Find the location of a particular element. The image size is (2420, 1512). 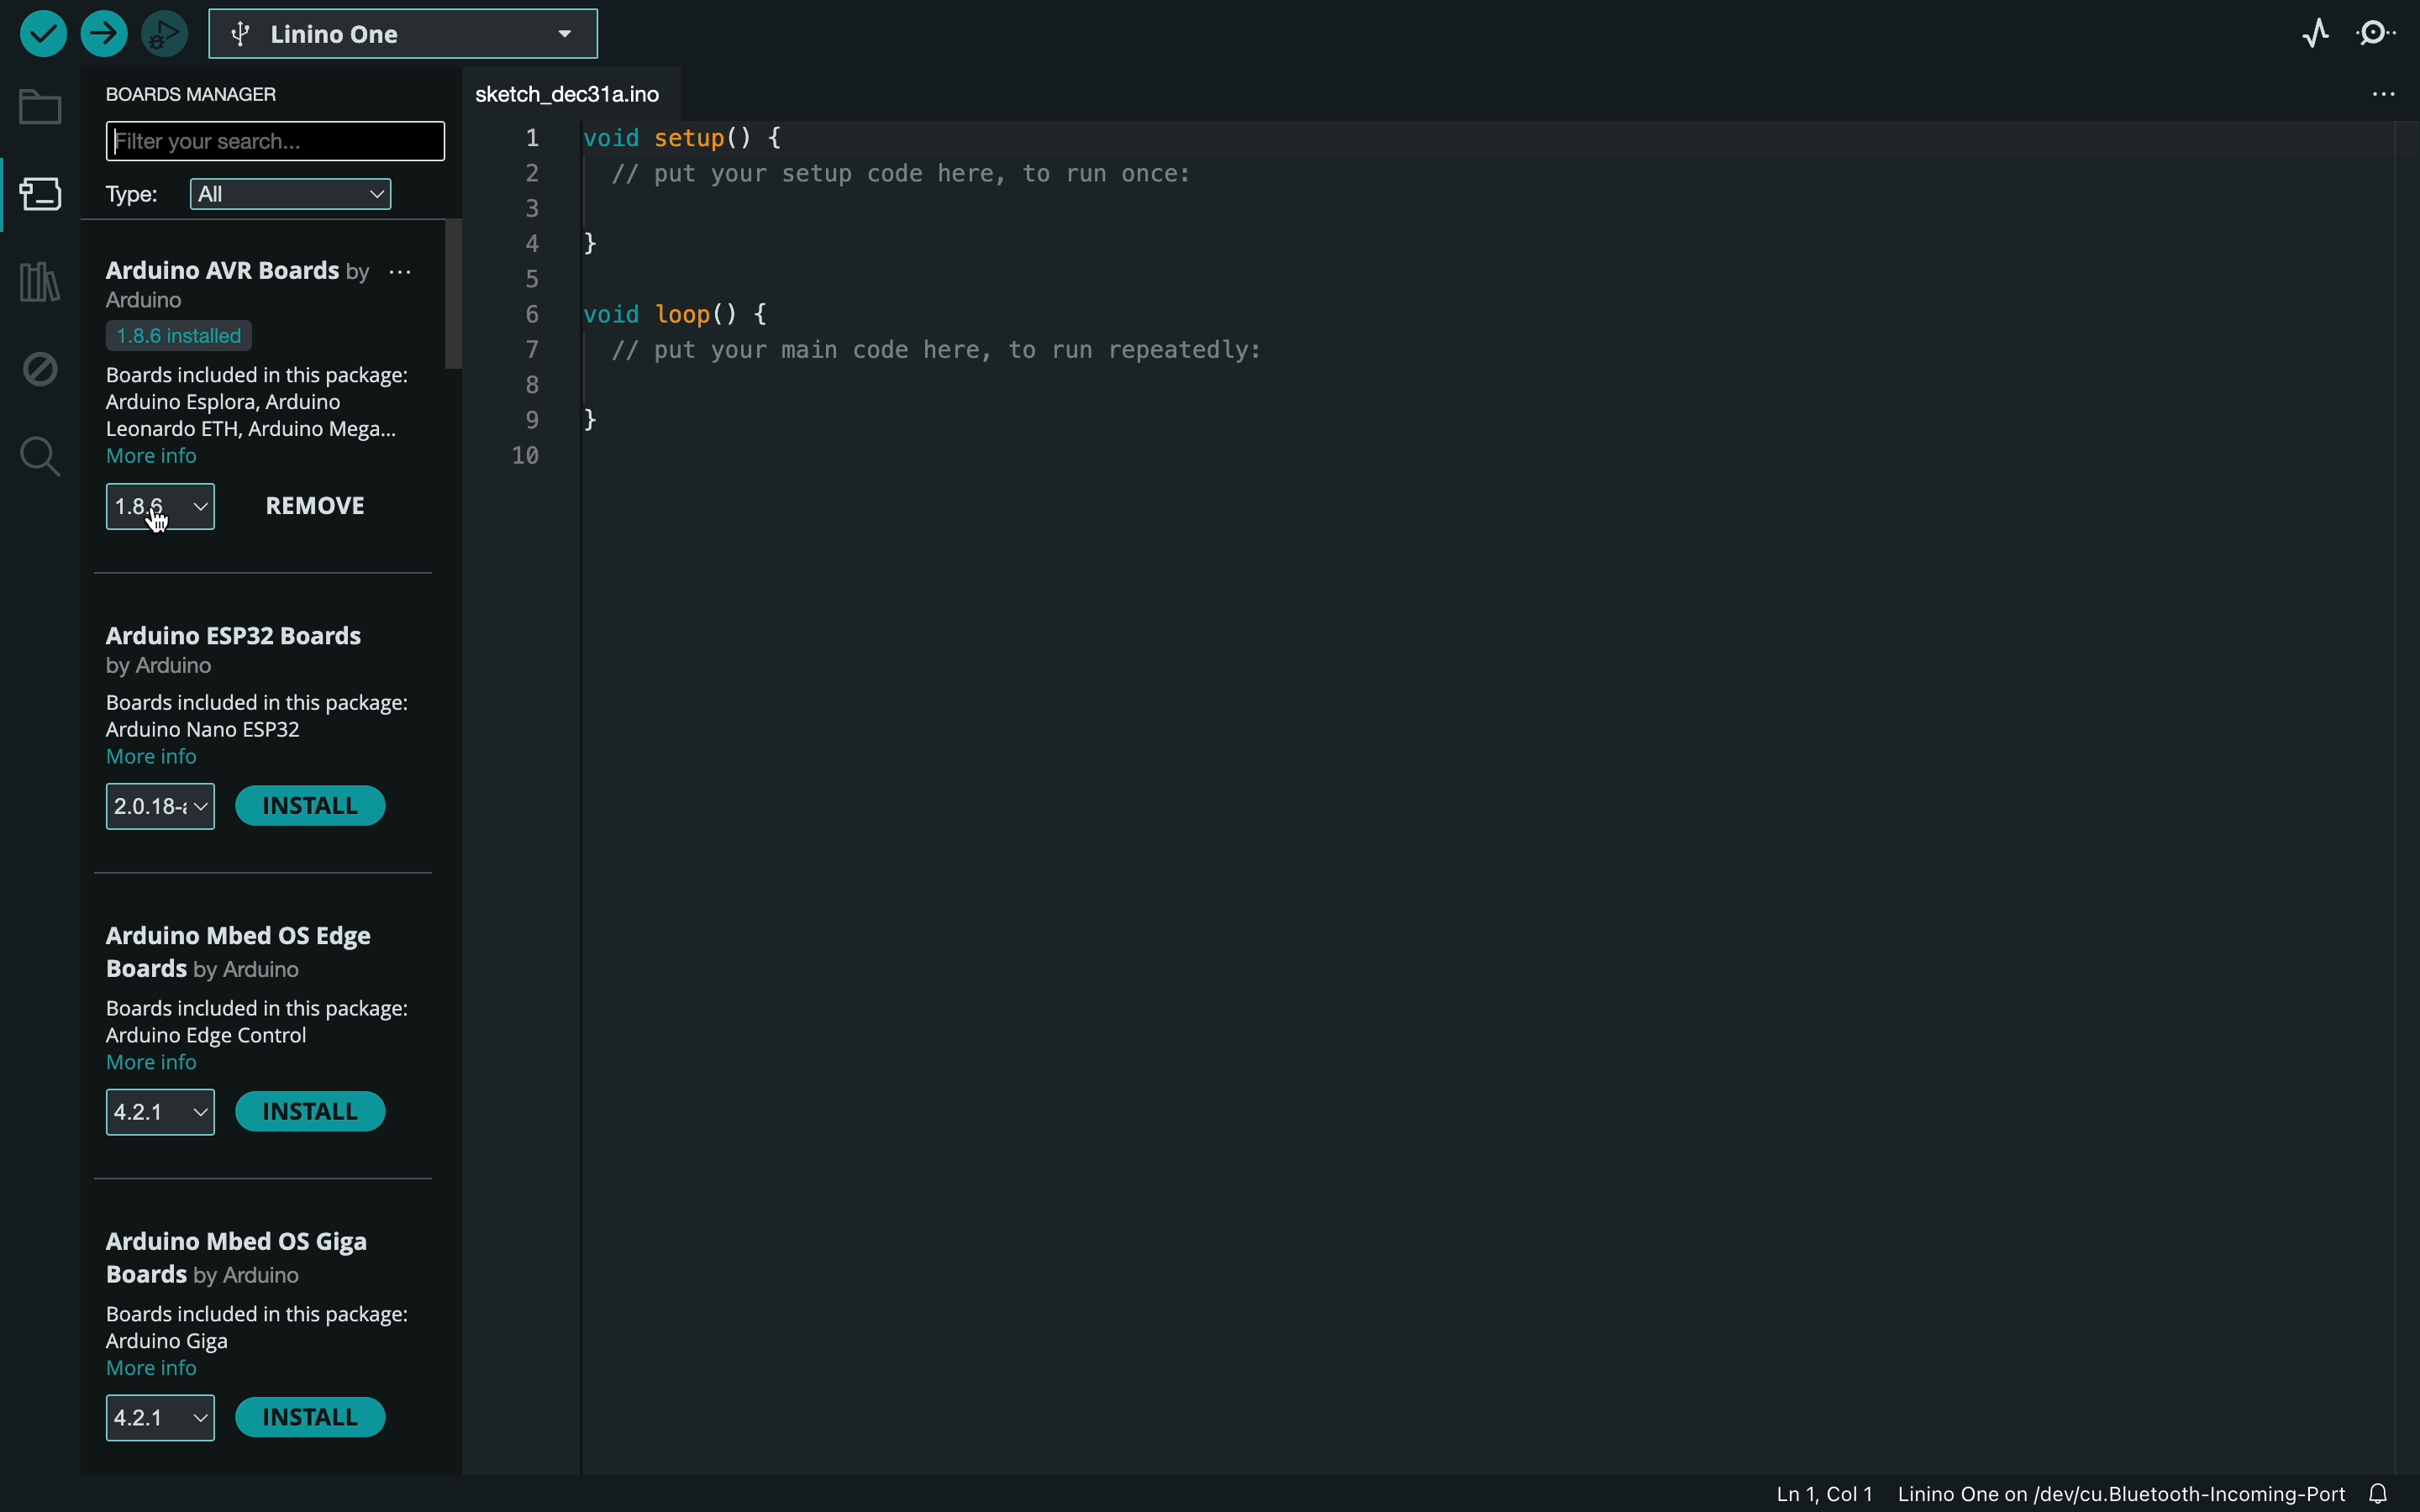

5 is located at coordinates (531, 282).